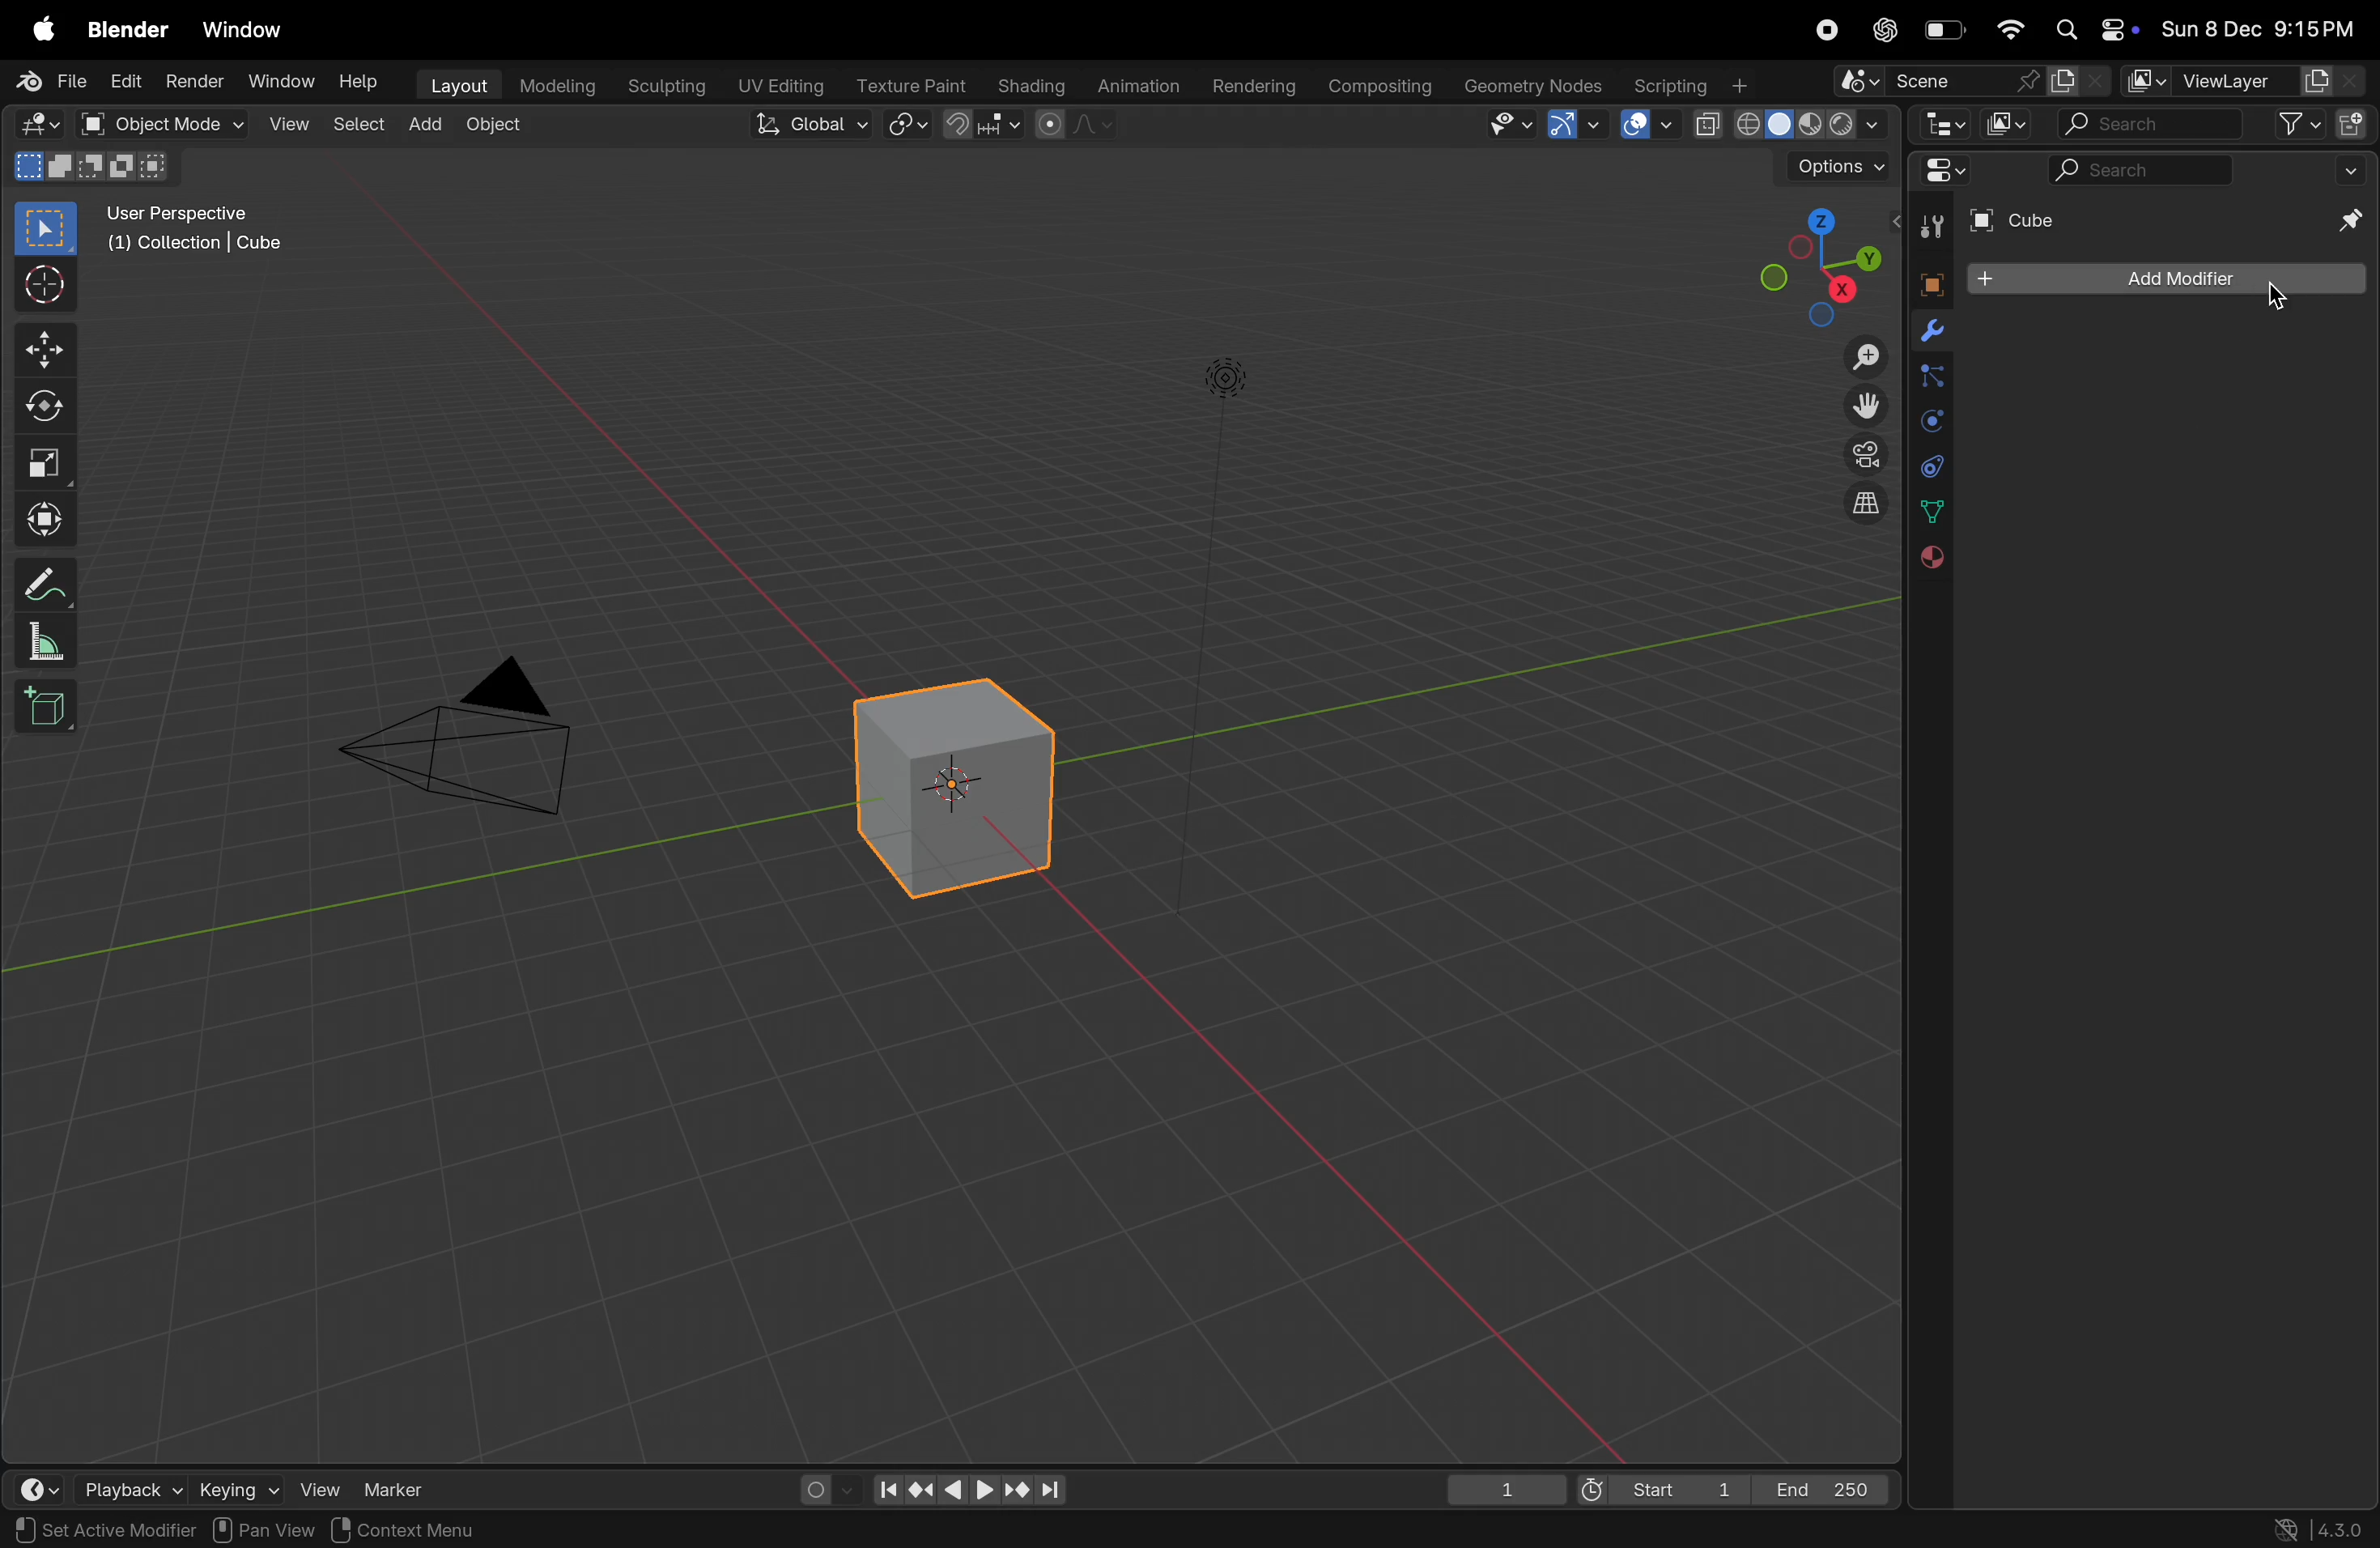 The height and width of the screenshot is (1548, 2380). Describe the element at coordinates (477, 745) in the screenshot. I see `perspective camera` at that location.